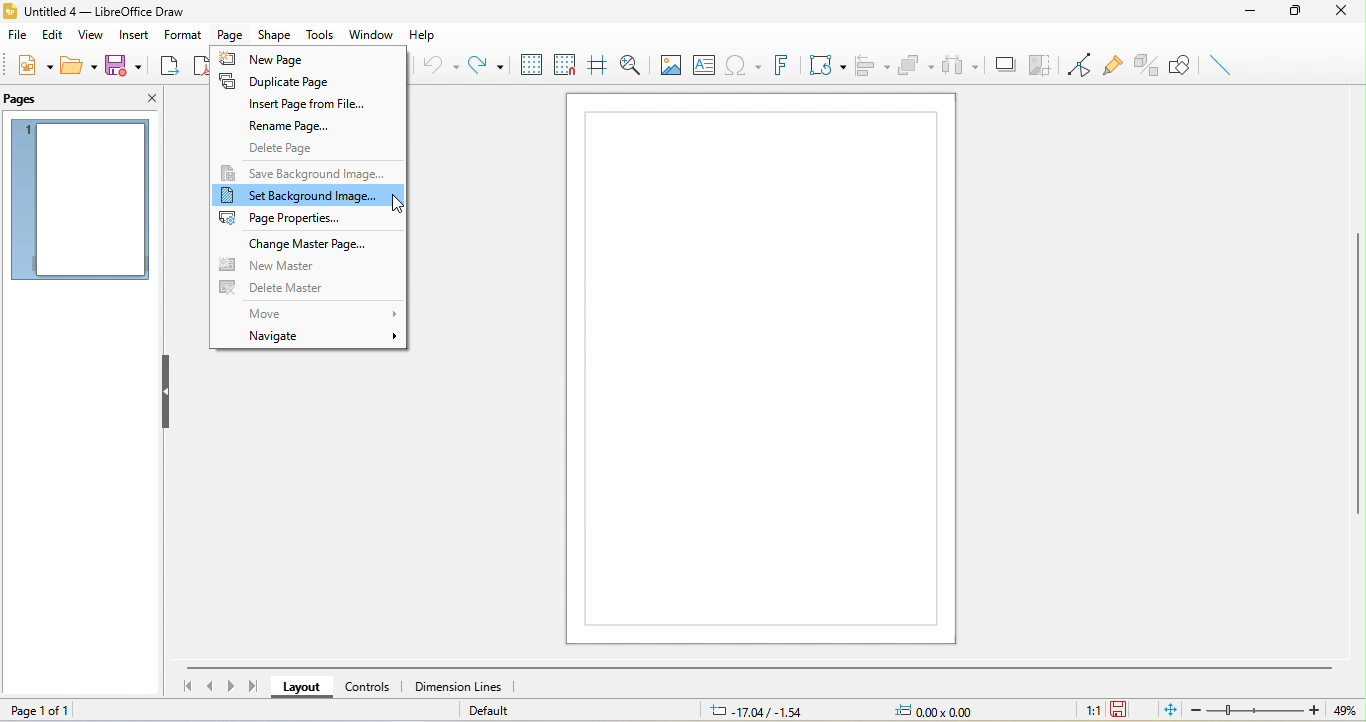  Describe the element at coordinates (318, 313) in the screenshot. I see `more` at that location.